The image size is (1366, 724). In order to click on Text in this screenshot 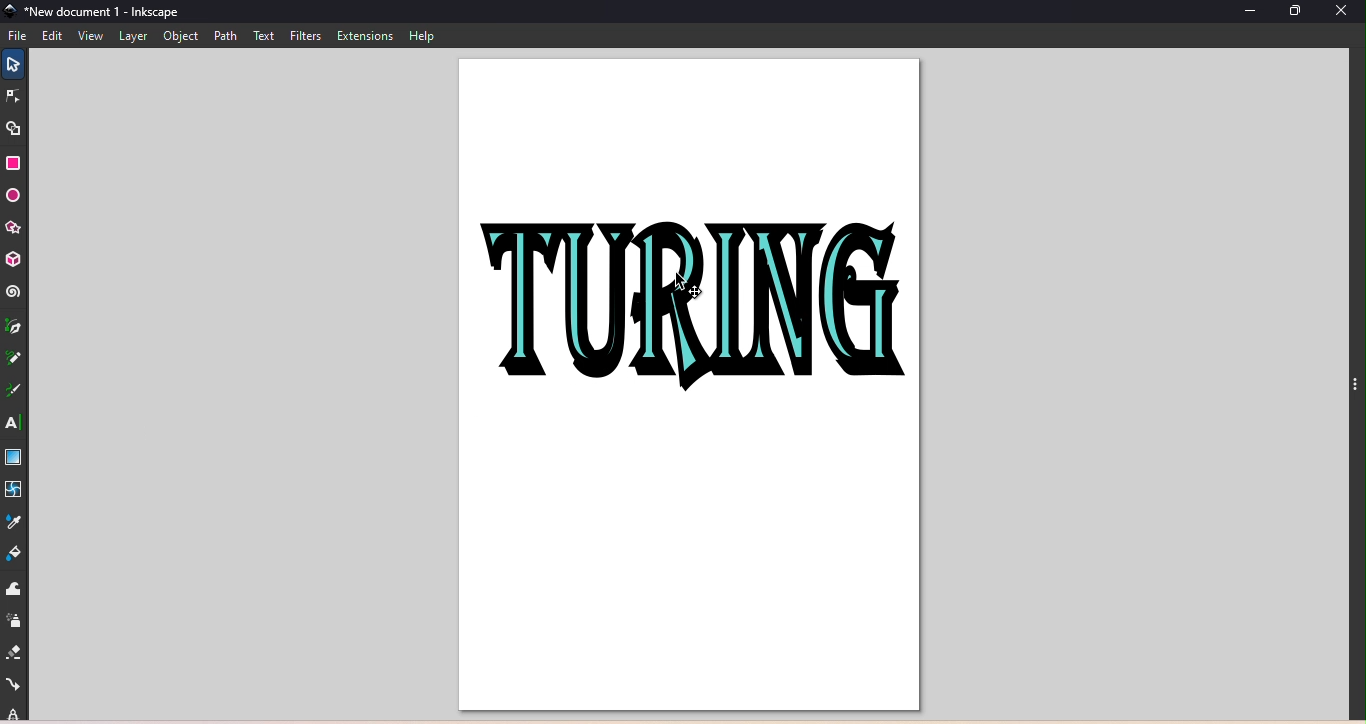, I will do `click(265, 36)`.